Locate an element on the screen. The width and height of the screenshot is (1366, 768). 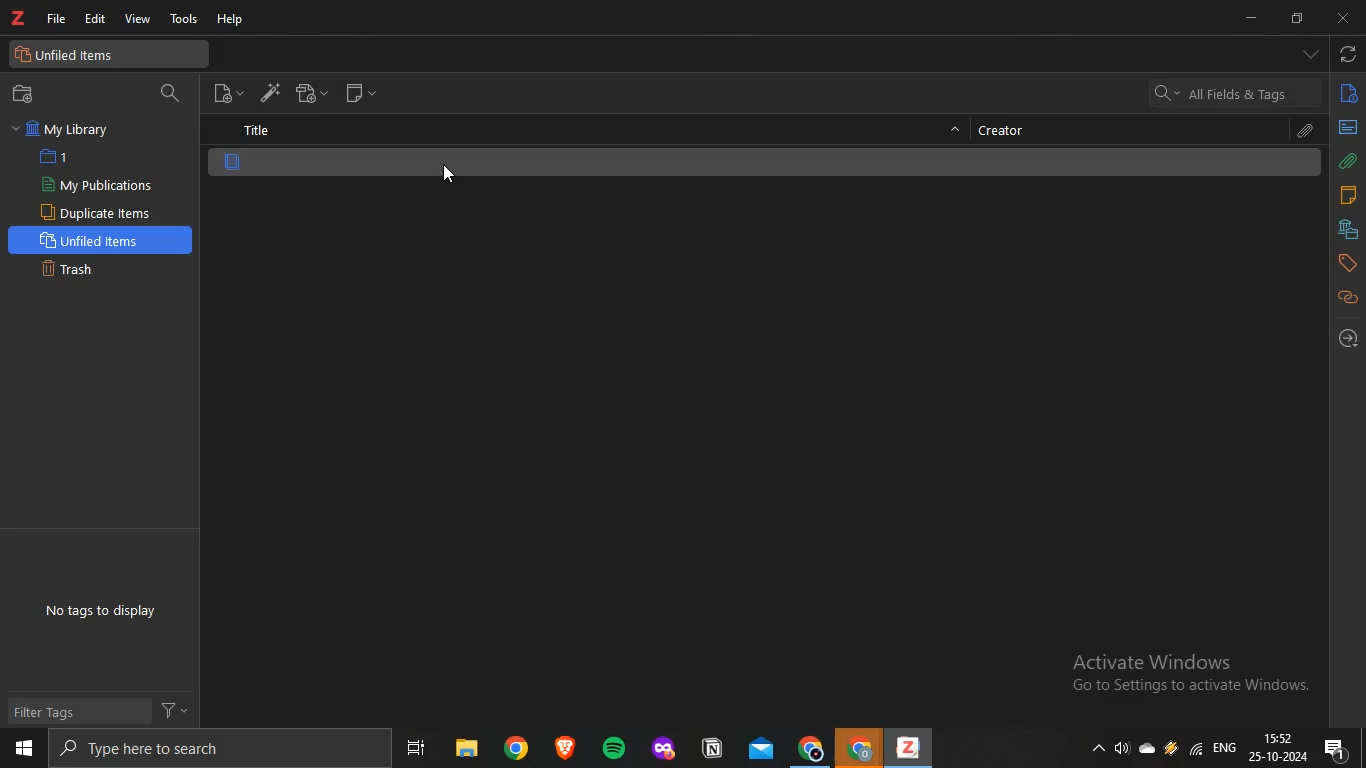
spotify is located at coordinates (609, 746).